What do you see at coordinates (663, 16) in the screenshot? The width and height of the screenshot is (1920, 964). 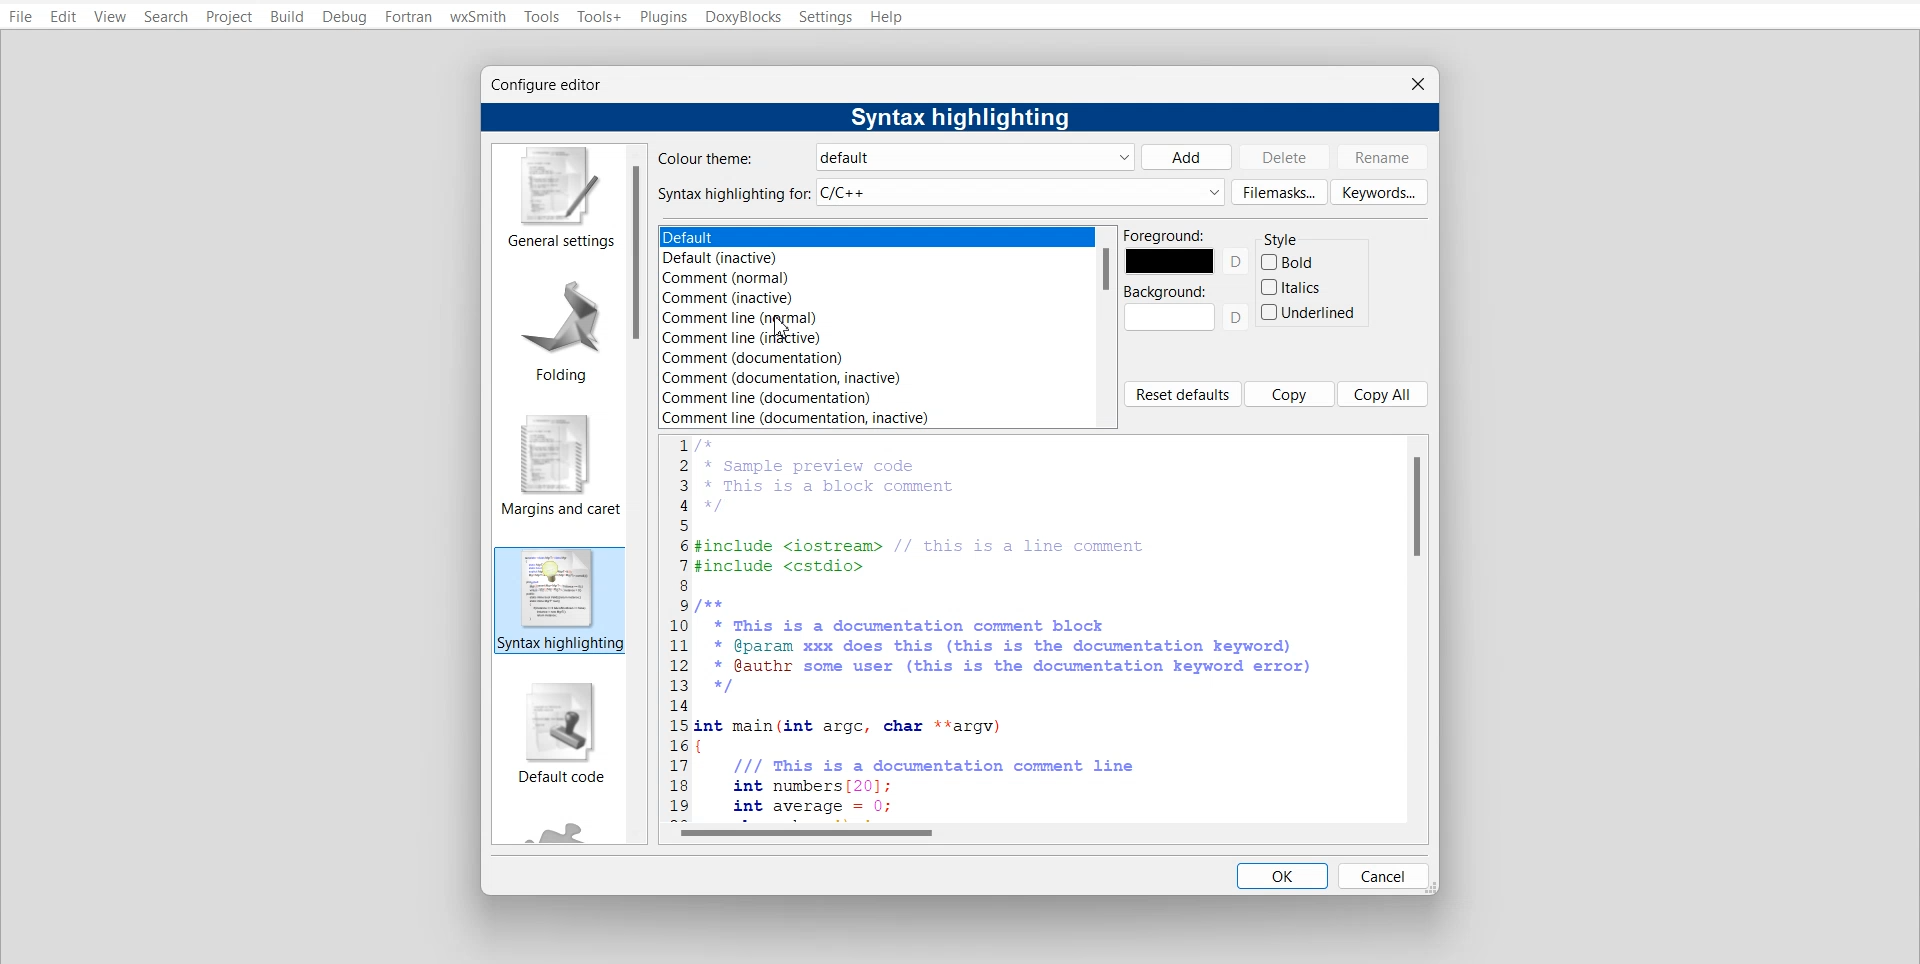 I see `Plugins` at bounding box center [663, 16].